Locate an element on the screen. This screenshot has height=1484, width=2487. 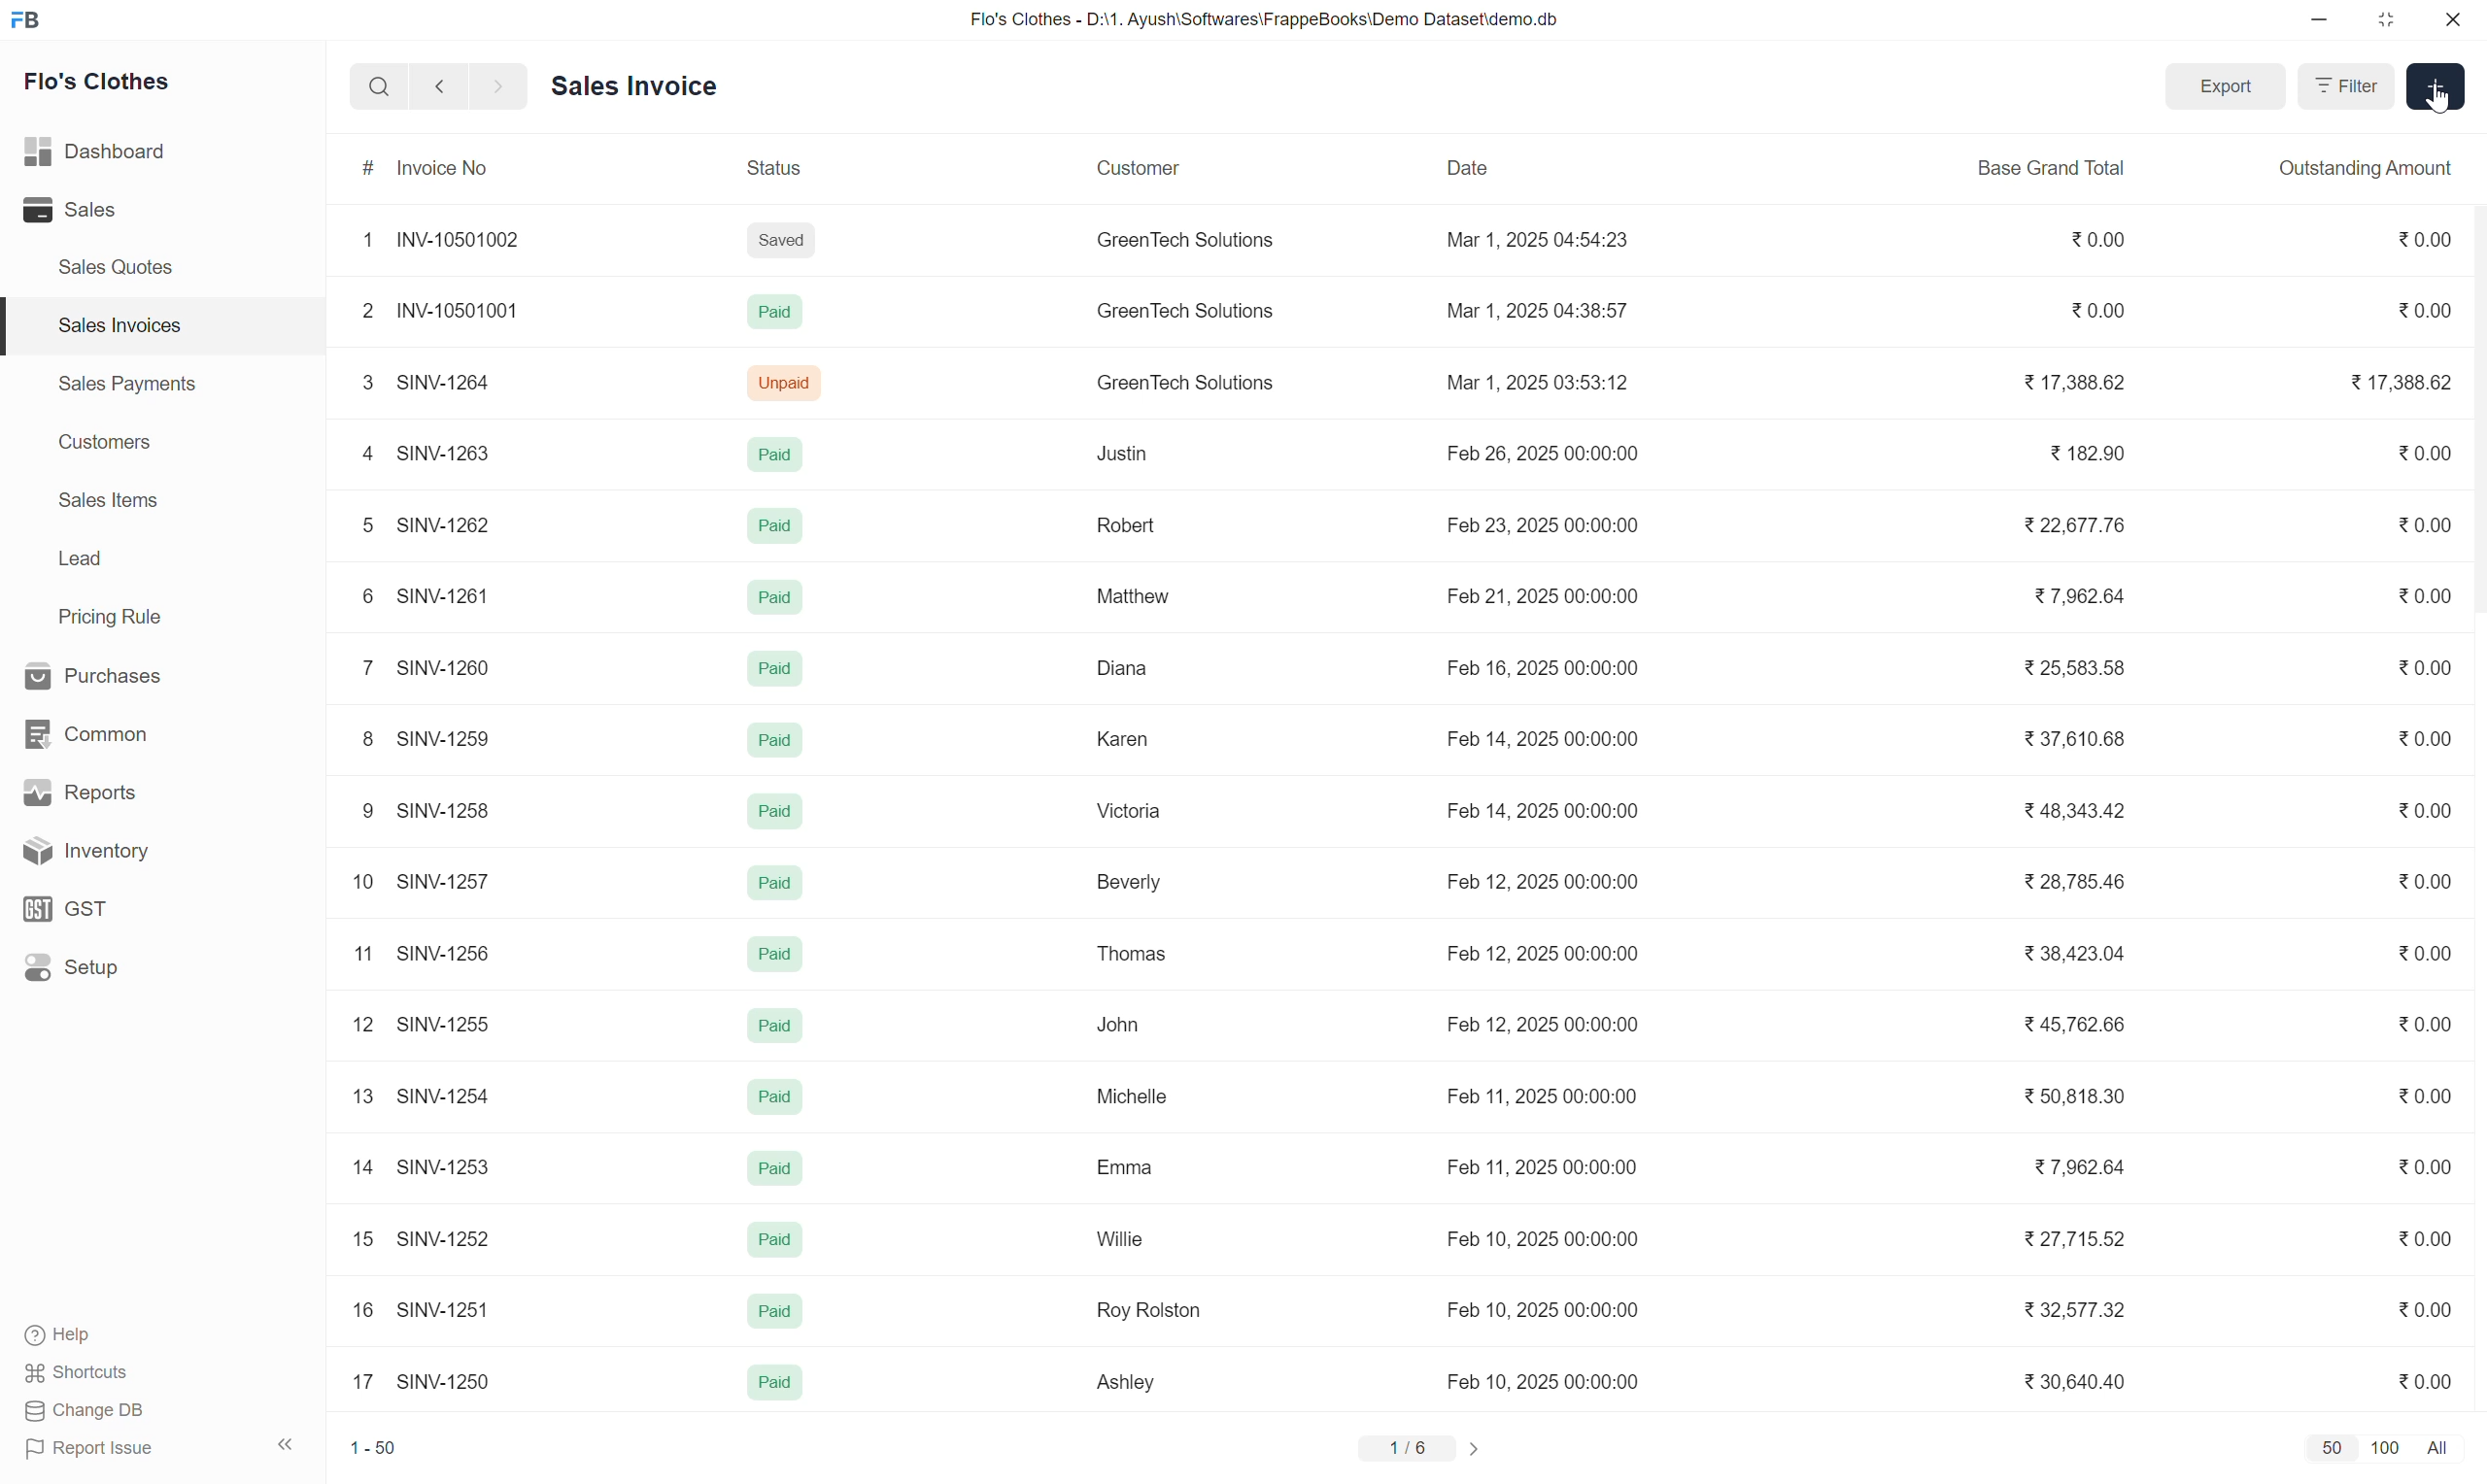
Sales Invoices is located at coordinates (116, 325).